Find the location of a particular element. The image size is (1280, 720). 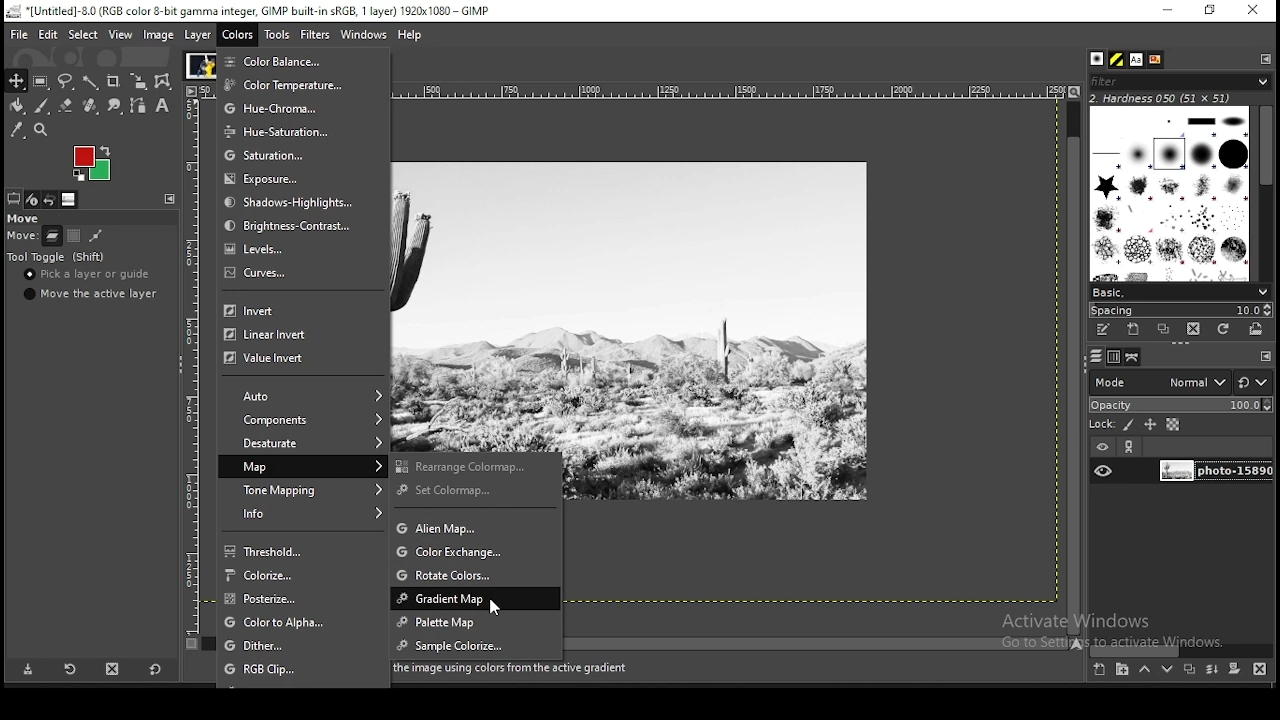

scroll bar is located at coordinates (1266, 191).